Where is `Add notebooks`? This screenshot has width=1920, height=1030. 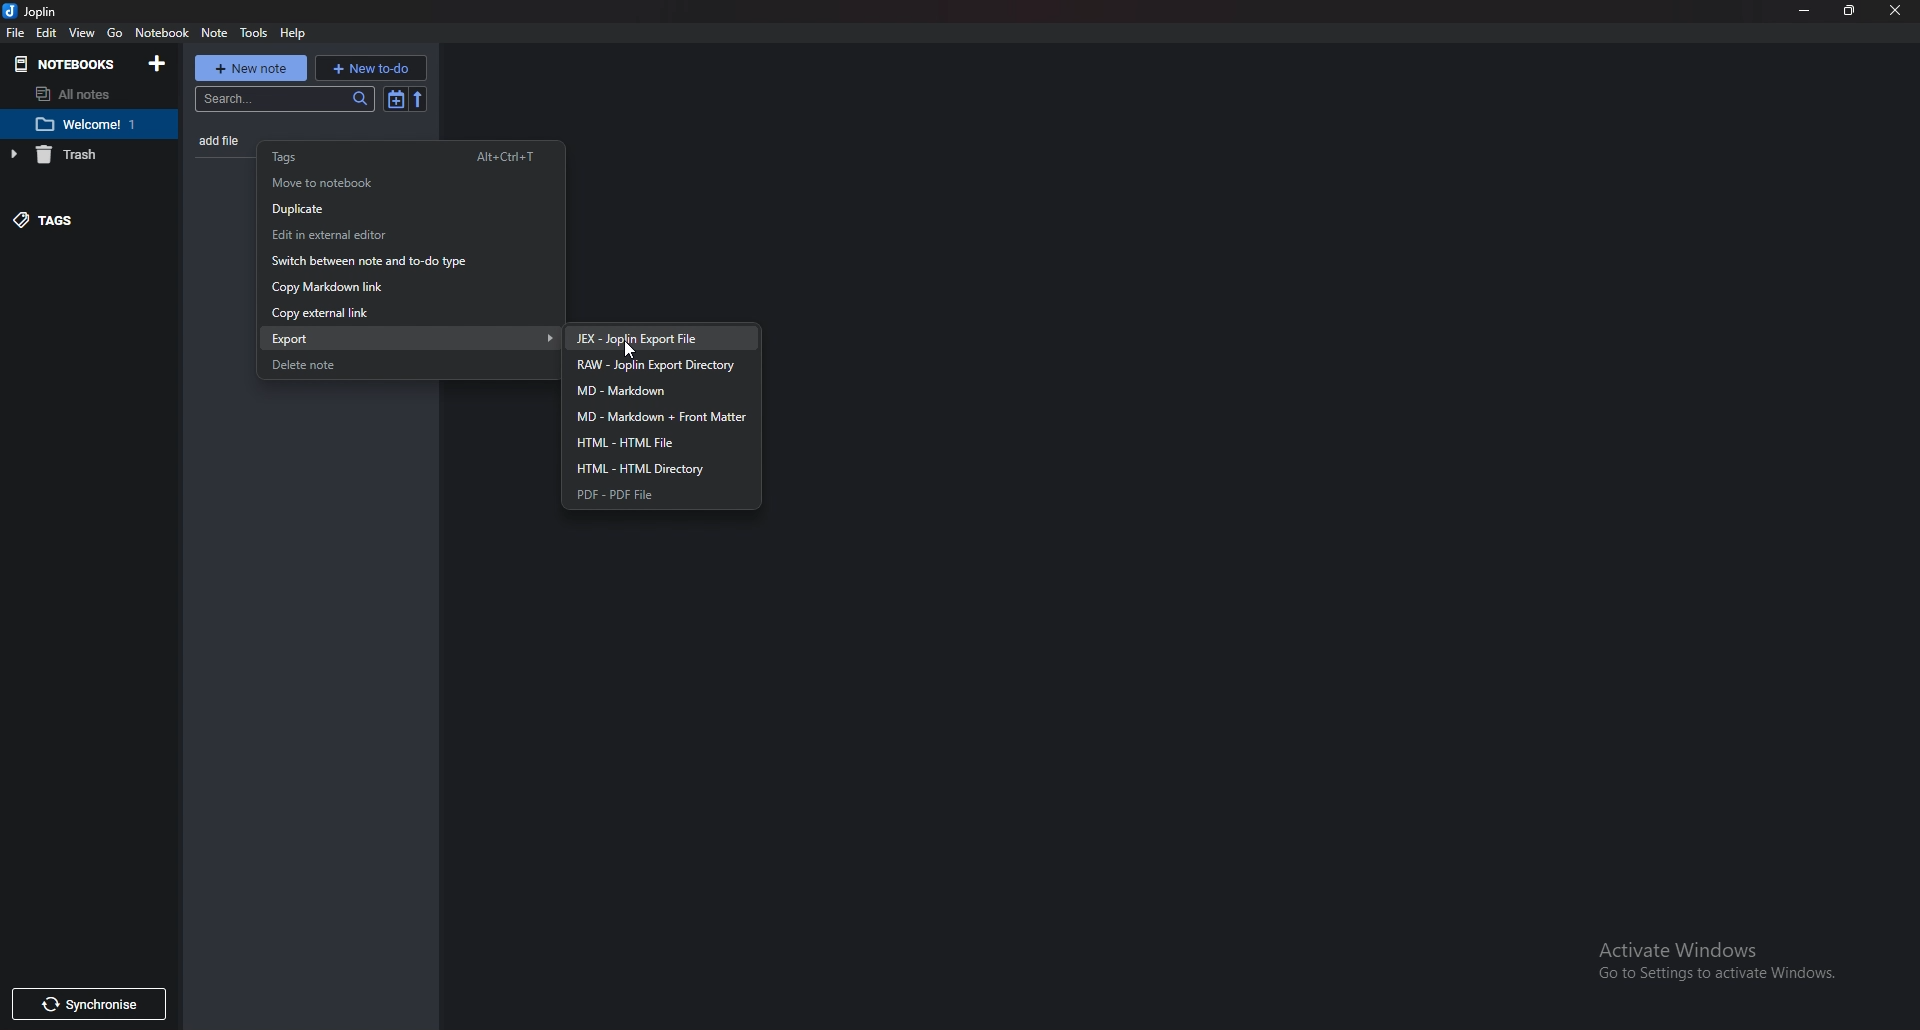 Add notebooks is located at coordinates (161, 62).